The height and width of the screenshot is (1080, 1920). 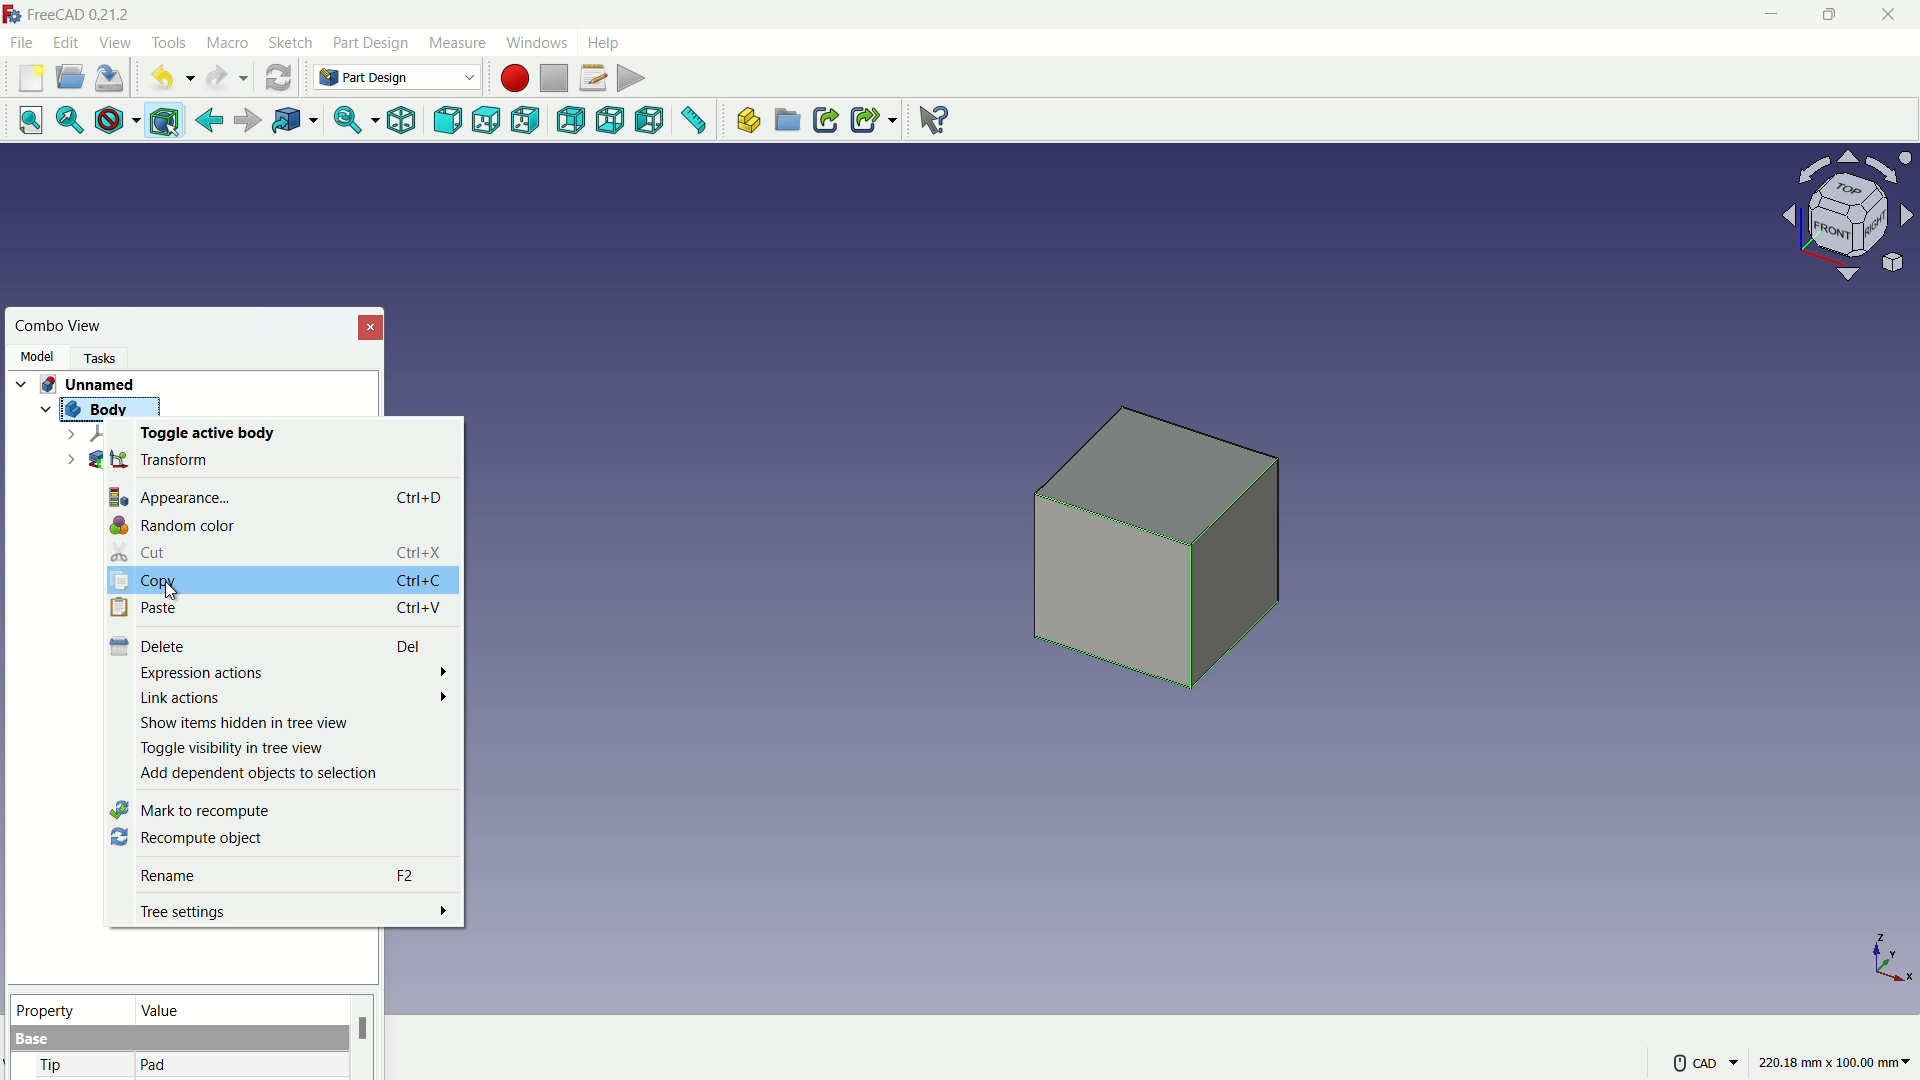 What do you see at coordinates (205, 432) in the screenshot?
I see `Toggle active body` at bounding box center [205, 432].